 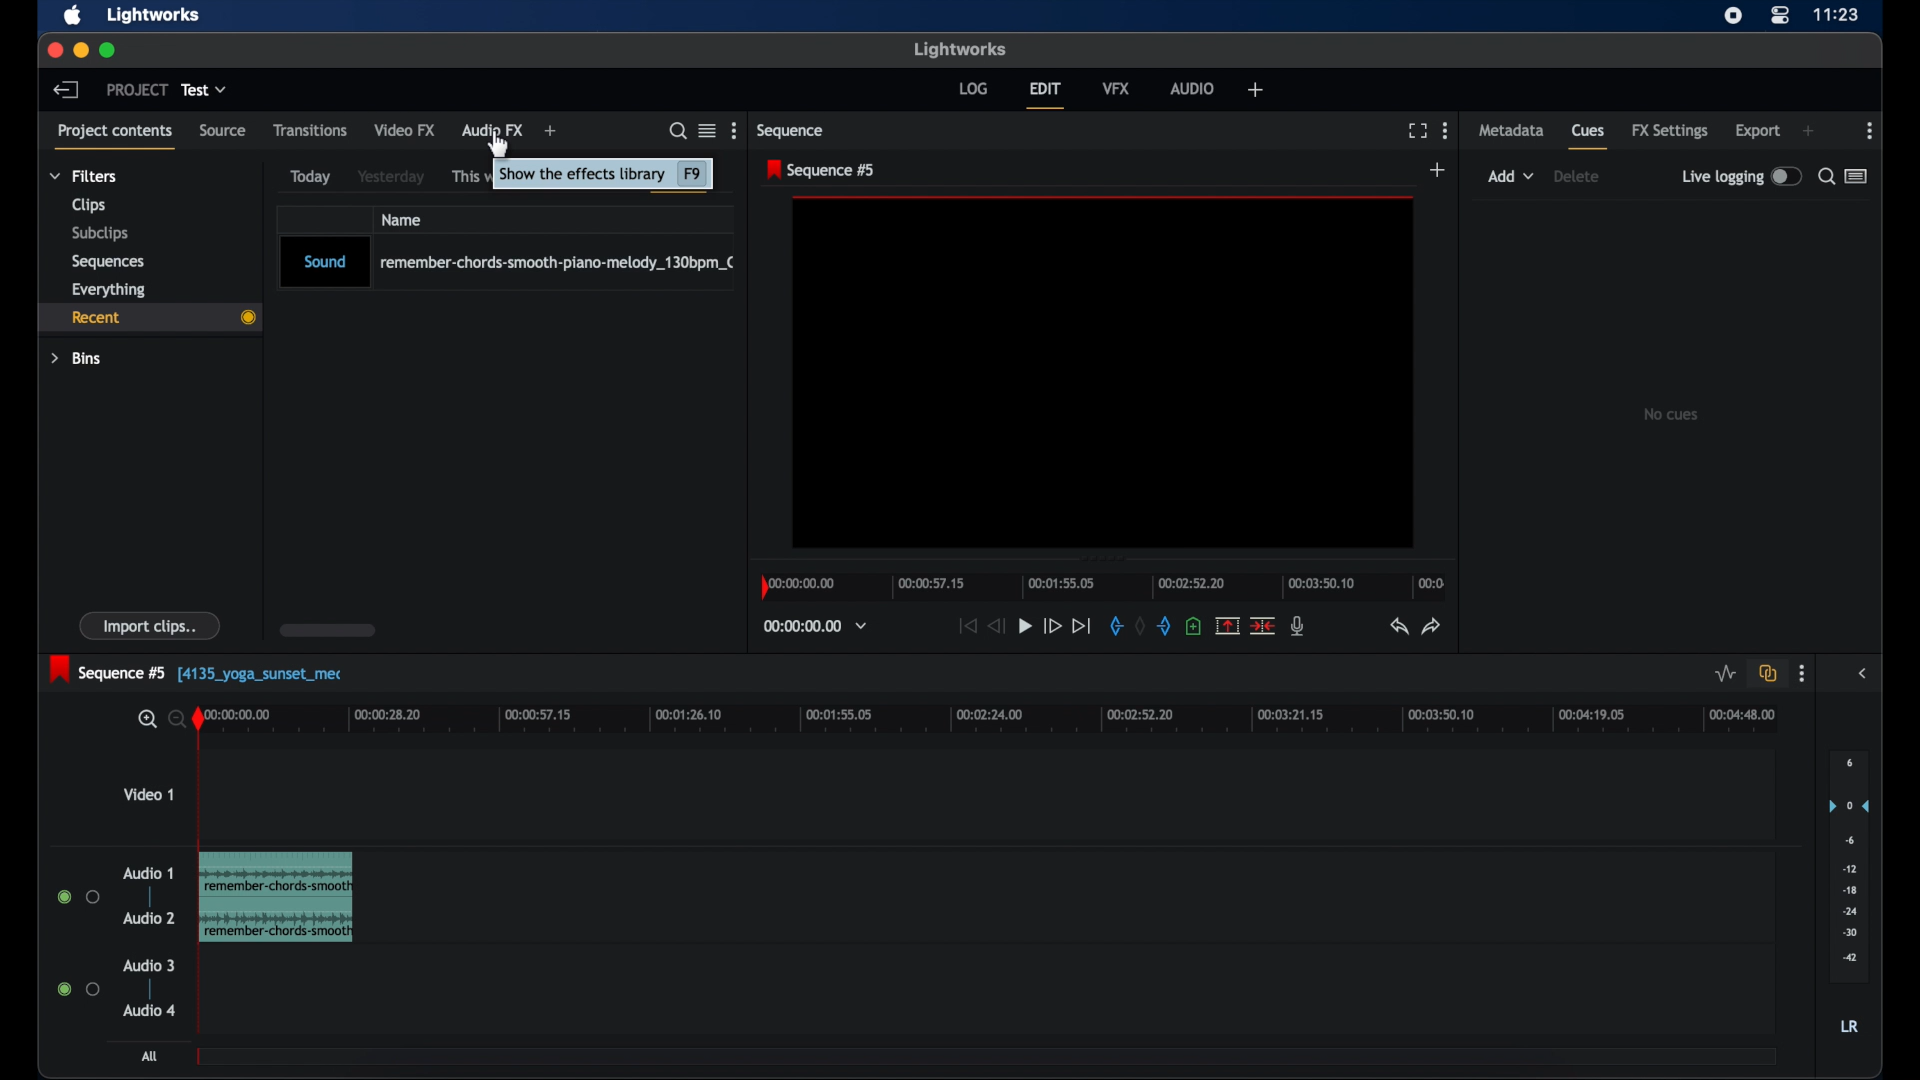 I want to click on scroll box, so click(x=328, y=630).